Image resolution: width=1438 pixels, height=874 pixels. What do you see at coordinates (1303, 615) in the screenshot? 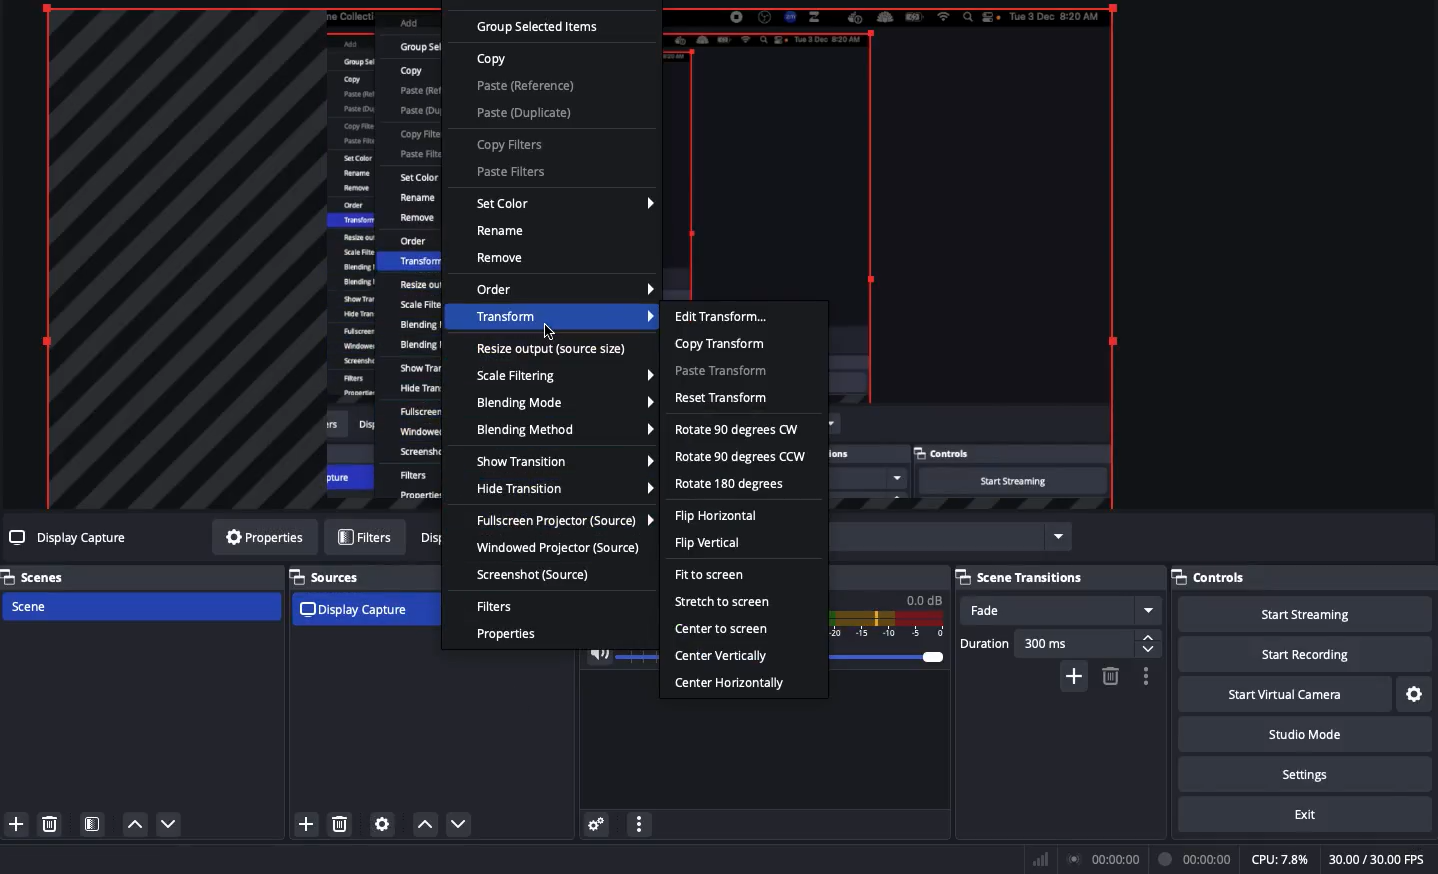
I see `Start streaming` at bounding box center [1303, 615].